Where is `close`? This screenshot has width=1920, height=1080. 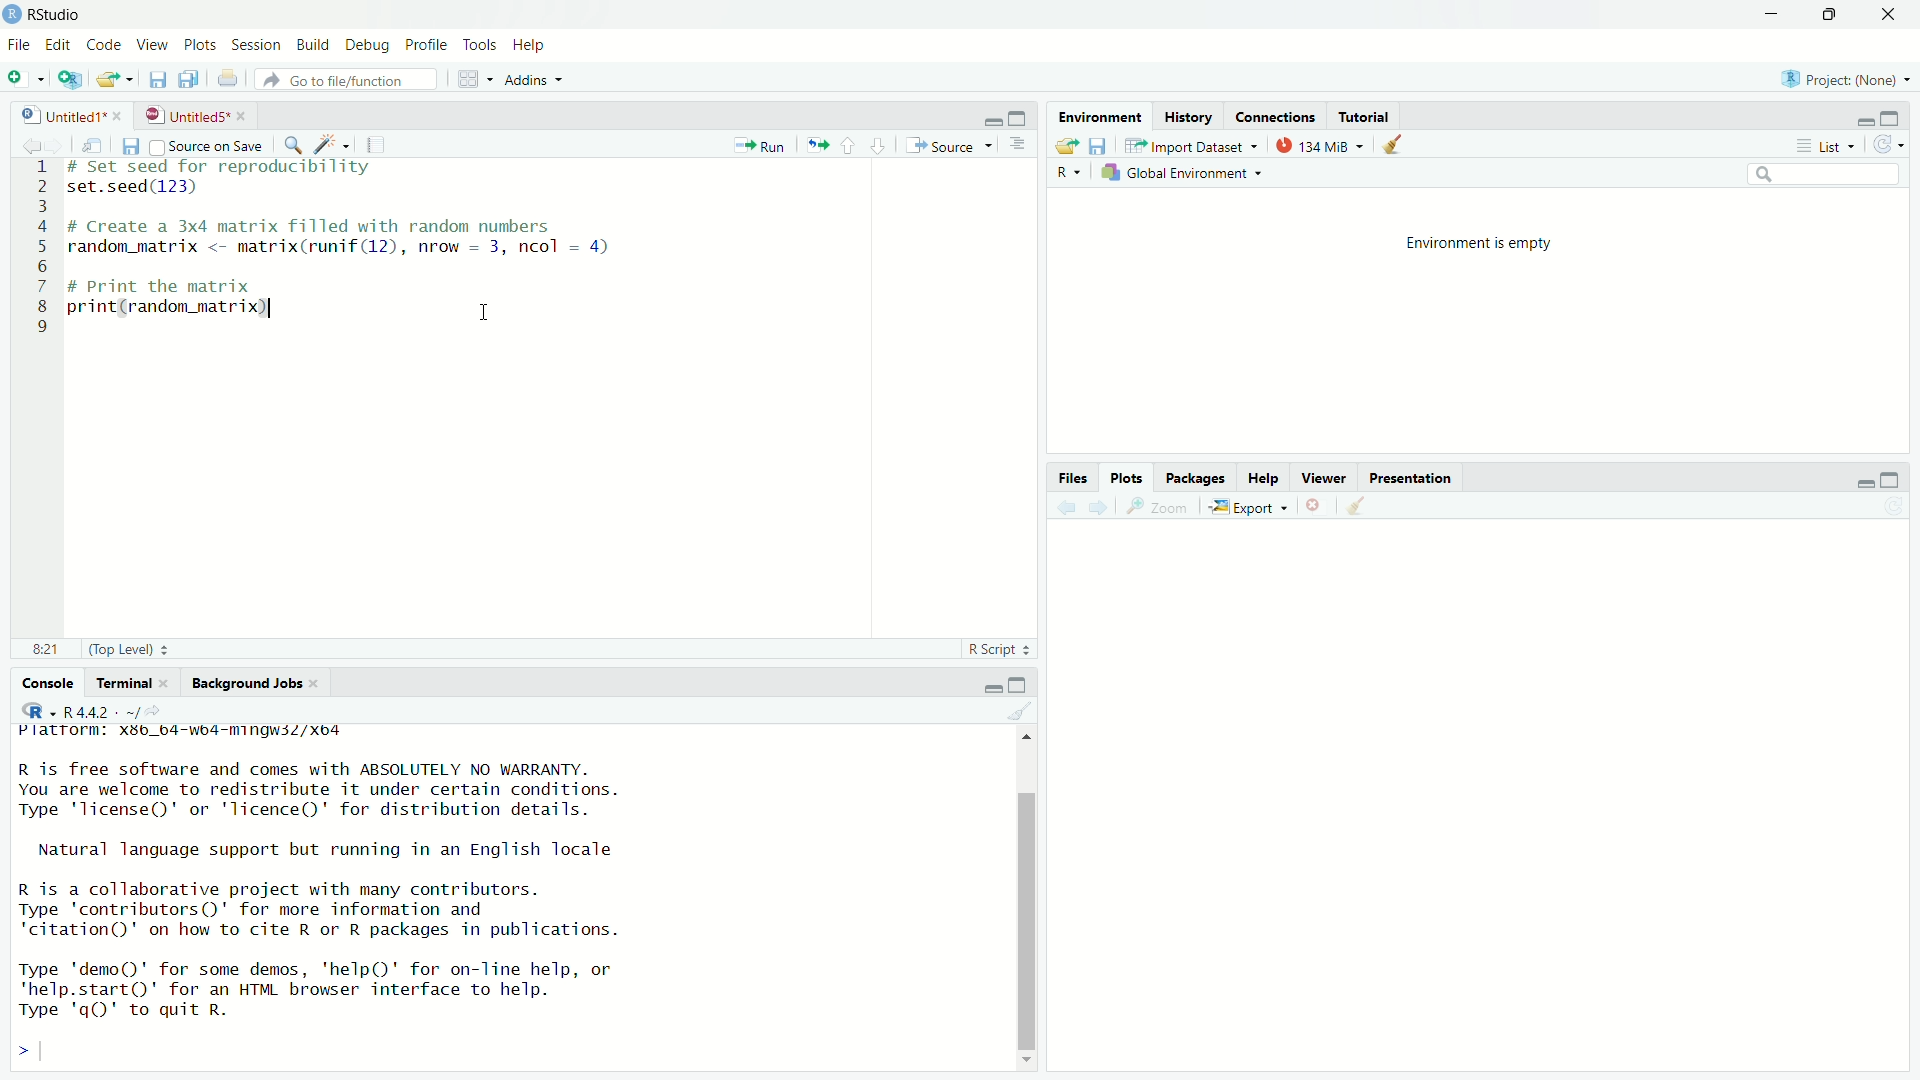
close is located at coordinates (1315, 505).